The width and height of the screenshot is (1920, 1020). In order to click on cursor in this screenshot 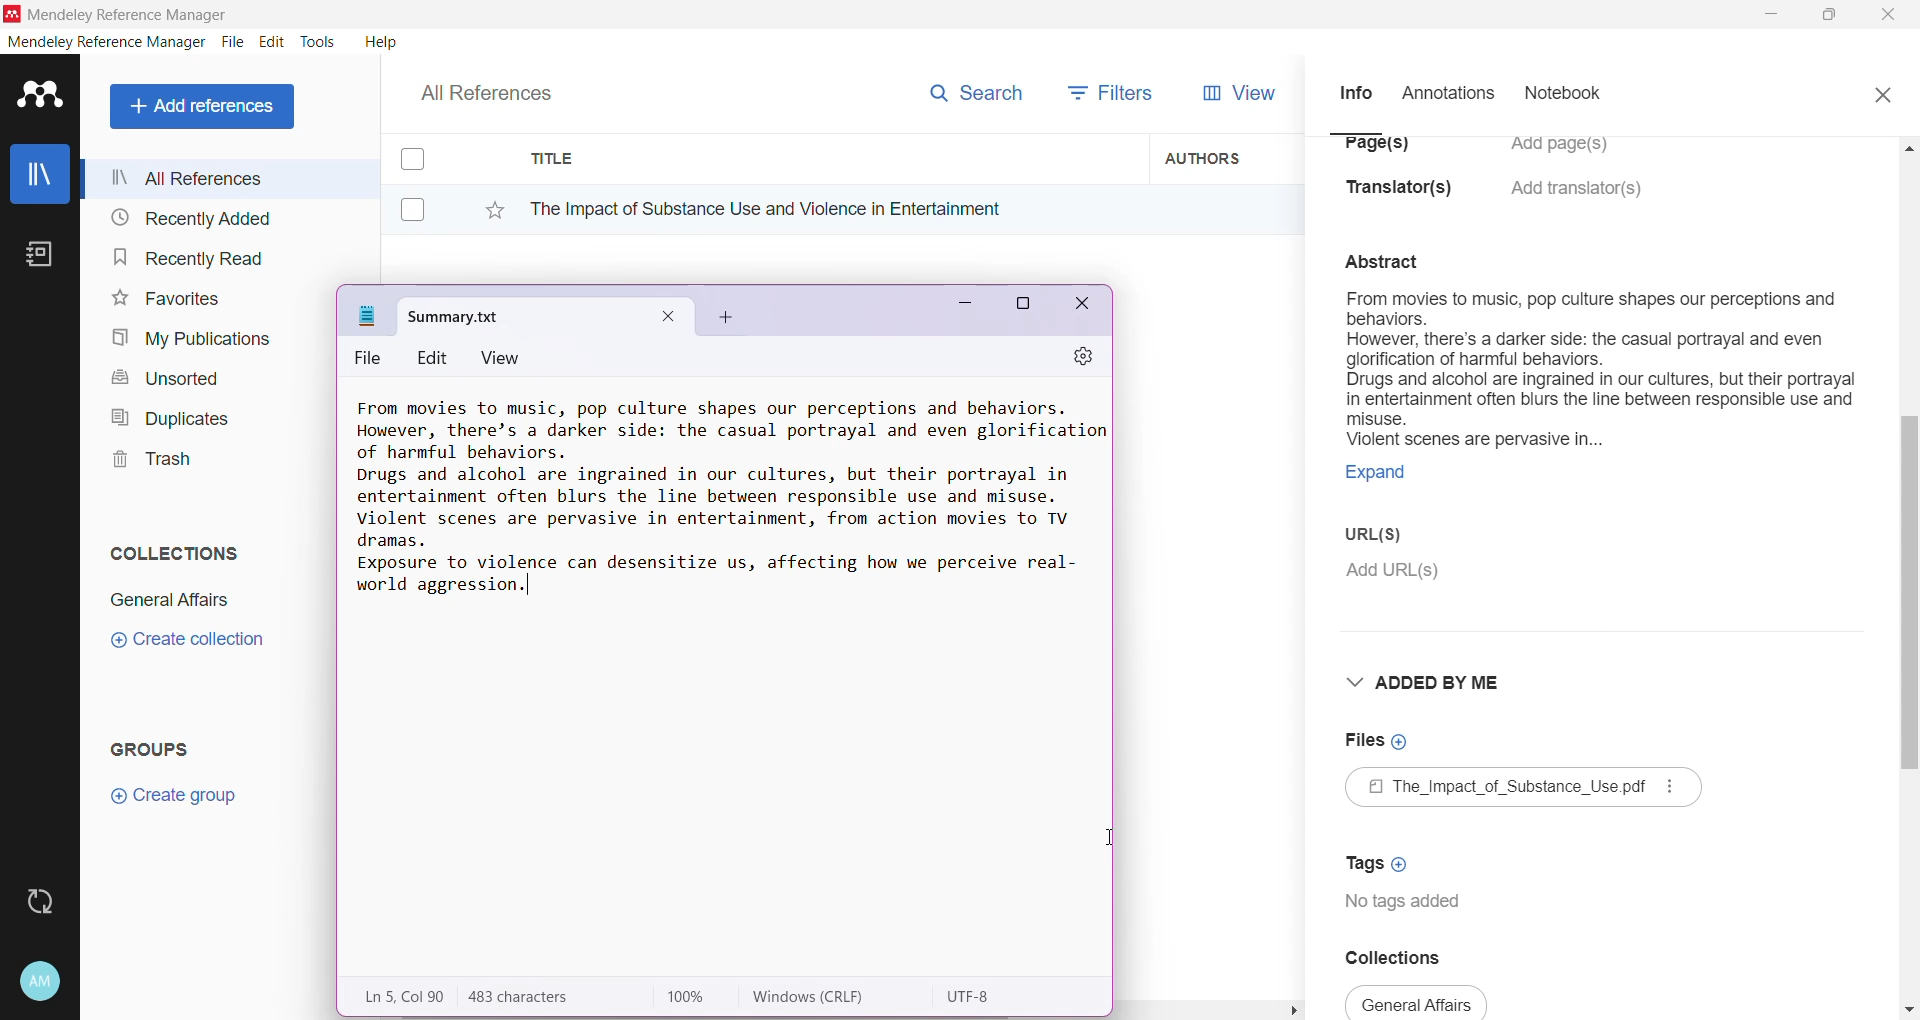, I will do `click(1108, 837)`.